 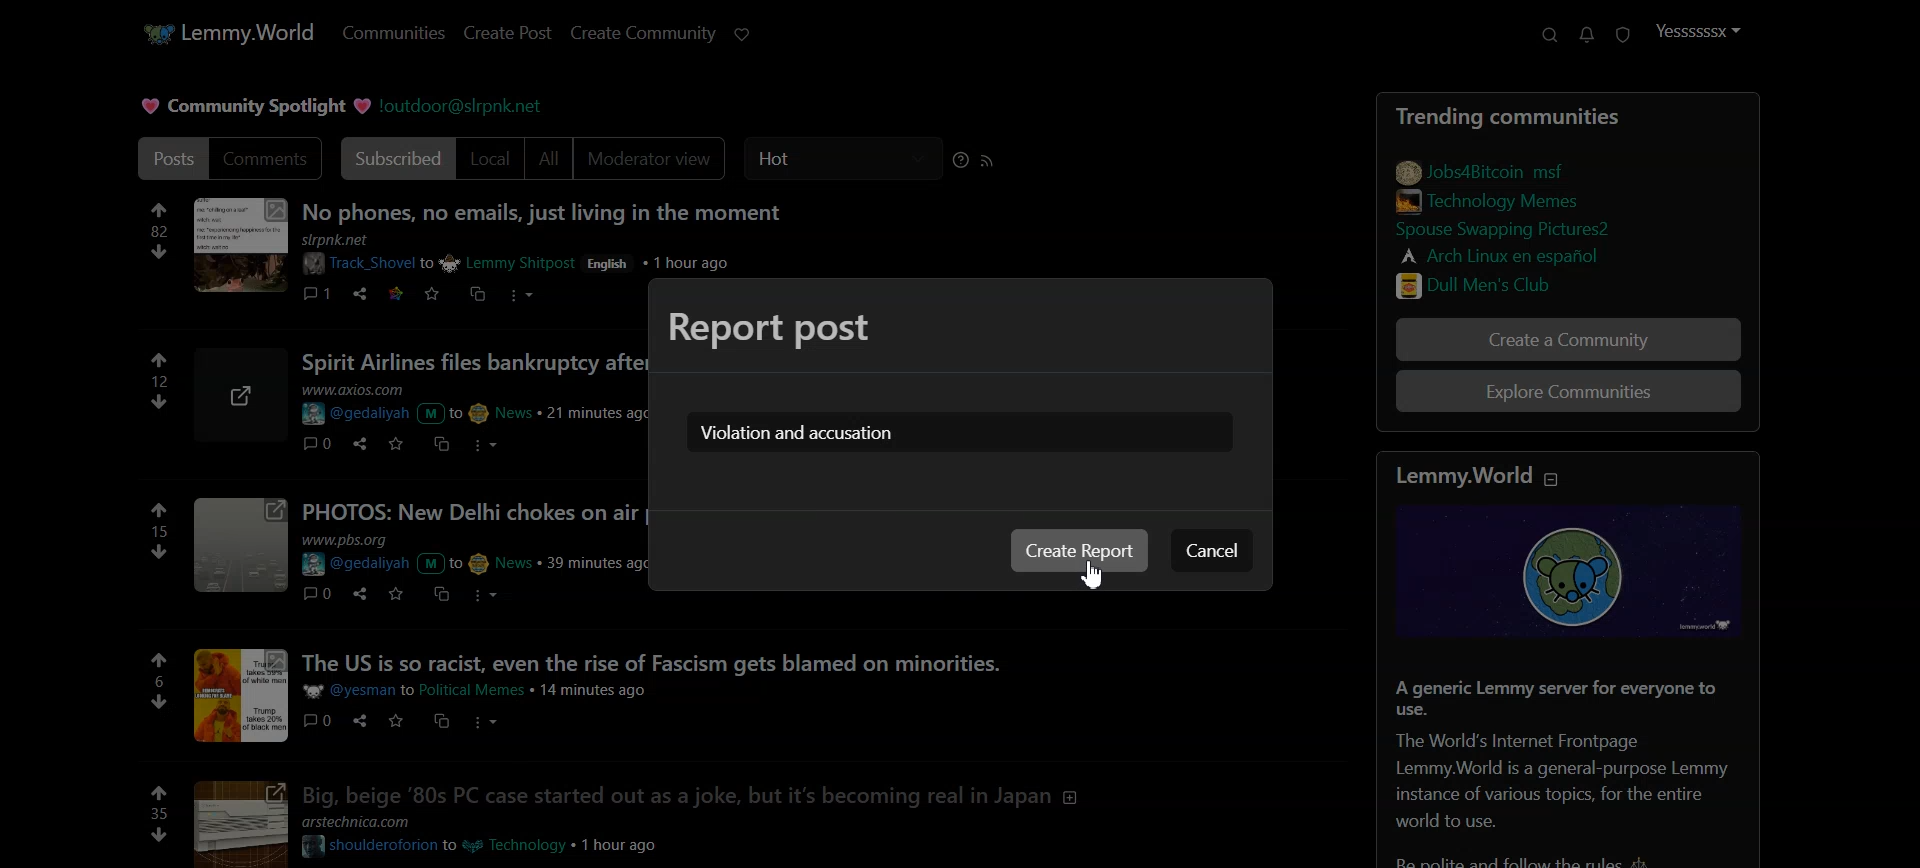 What do you see at coordinates (1092, 575) in the screenshot?
I see `Cursor` at bounding box center [1092, 575].